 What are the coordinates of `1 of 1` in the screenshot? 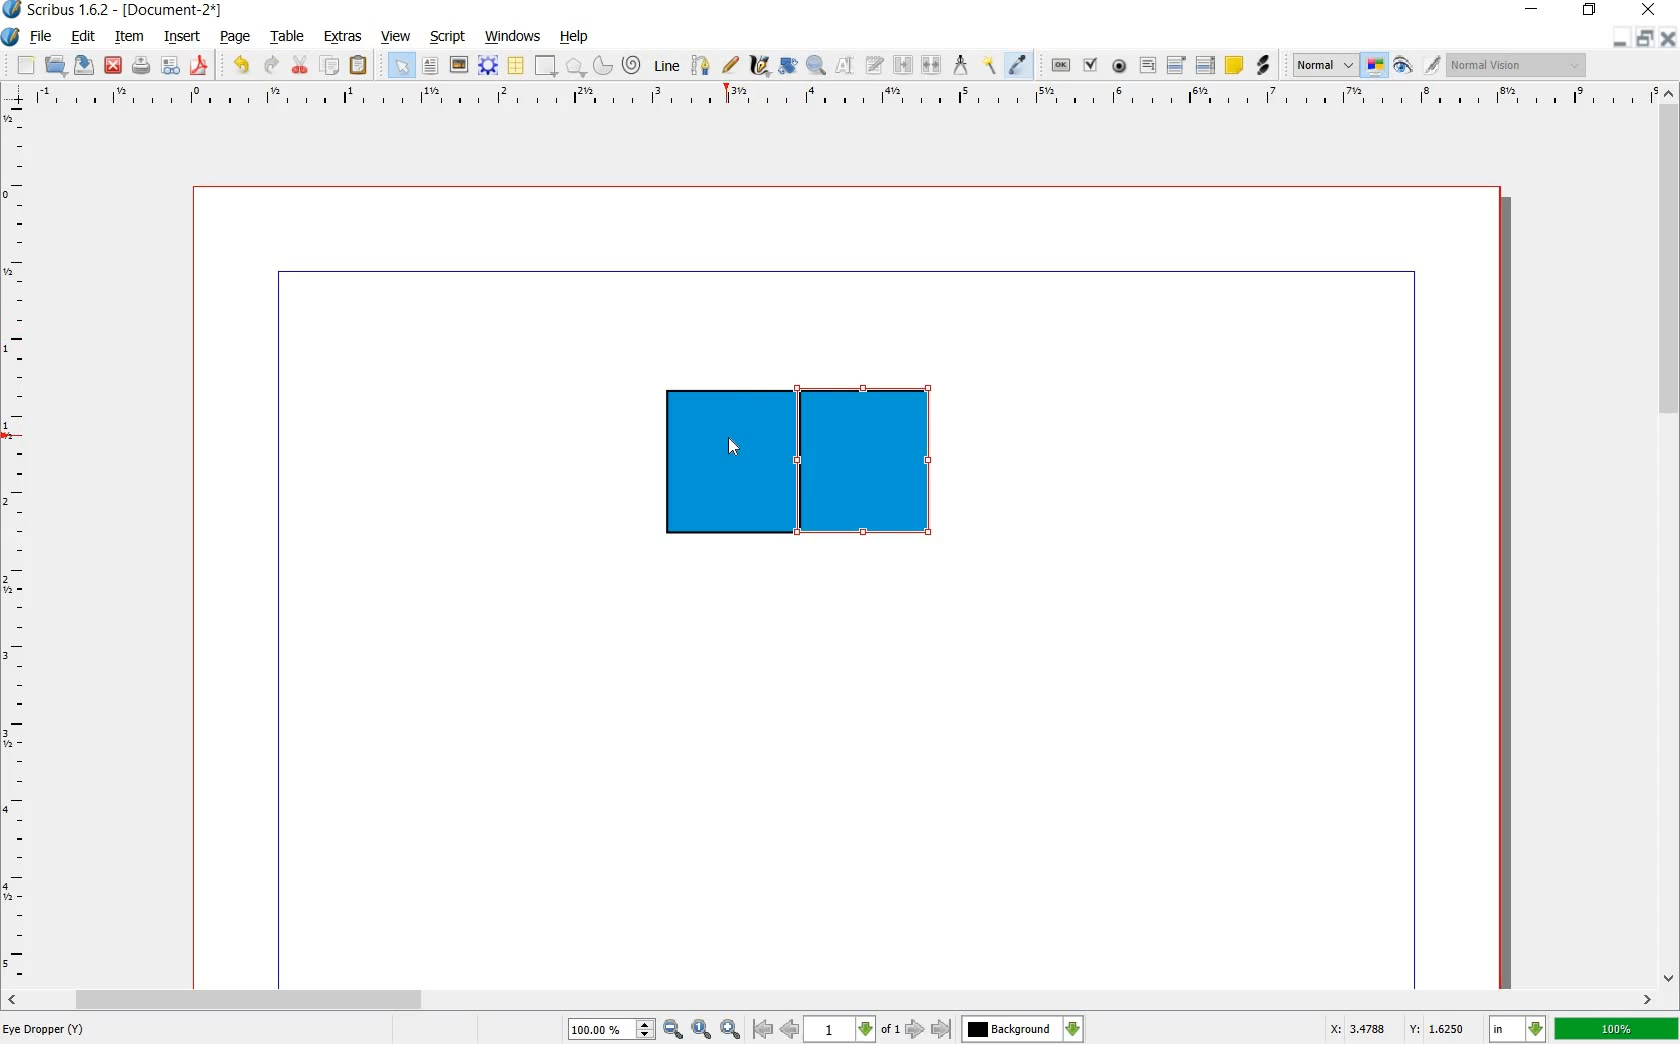 It's located at (854, 1029).